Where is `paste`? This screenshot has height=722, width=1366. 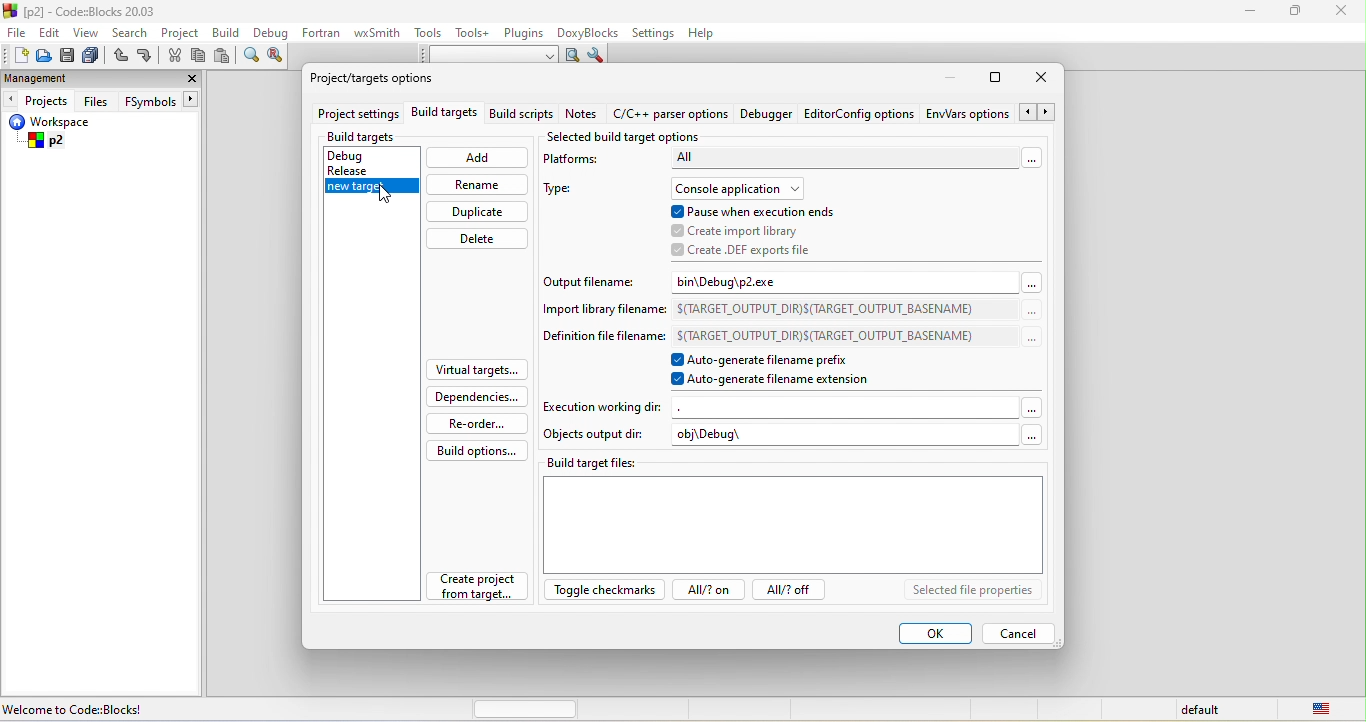 paste is located at coordinates (223, 58).